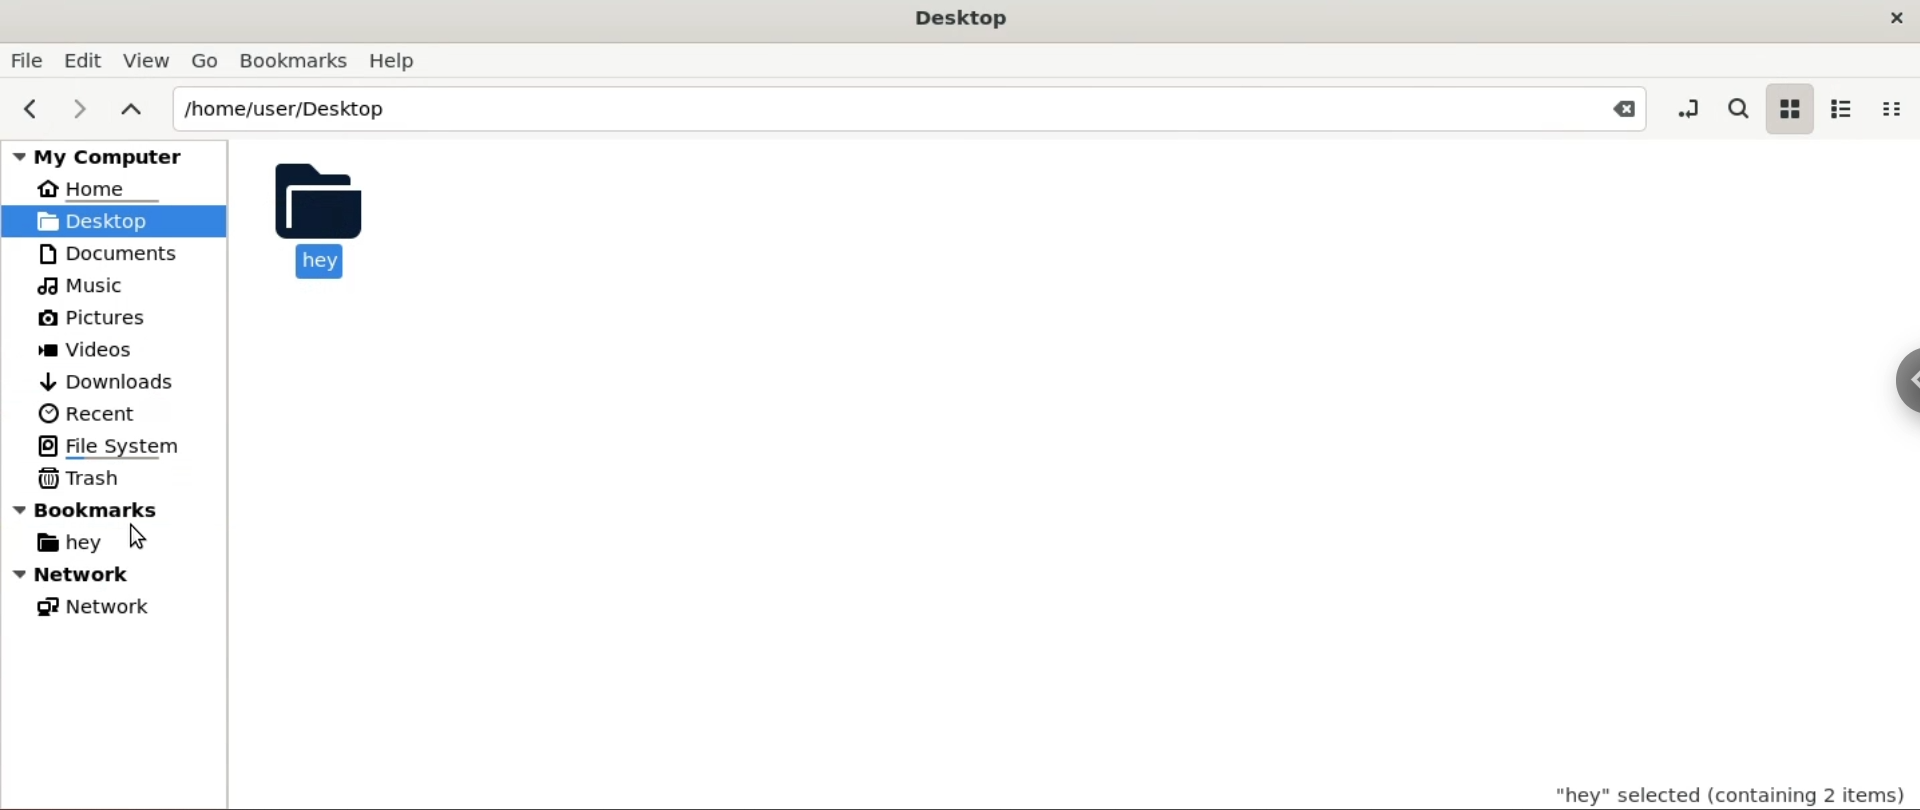 The image size is (1920, 810). What do you see at coordinates (291, 59) in the screenshot?
I see `Bookmarks` at bounding box center [291, 59].